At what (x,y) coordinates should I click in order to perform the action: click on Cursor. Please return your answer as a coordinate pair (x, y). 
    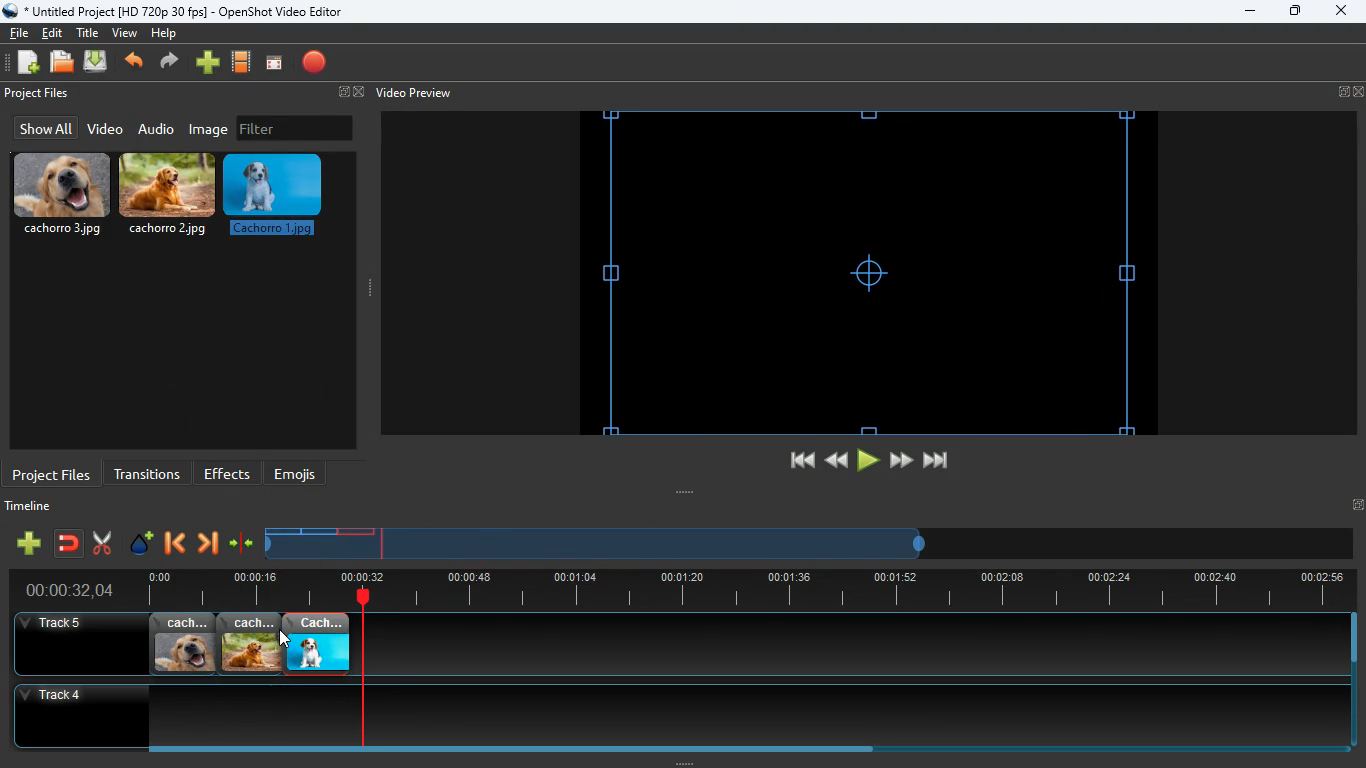
    Looking at the image, I should click on (284, 639).